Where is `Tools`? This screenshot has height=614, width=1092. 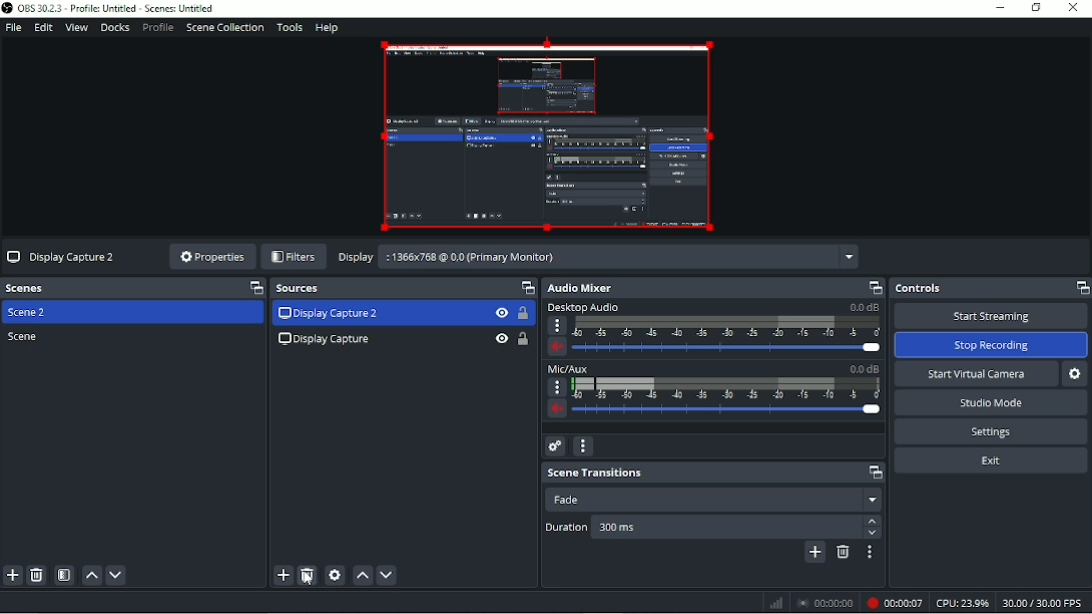
Tools is located at coordinates (290, 27).